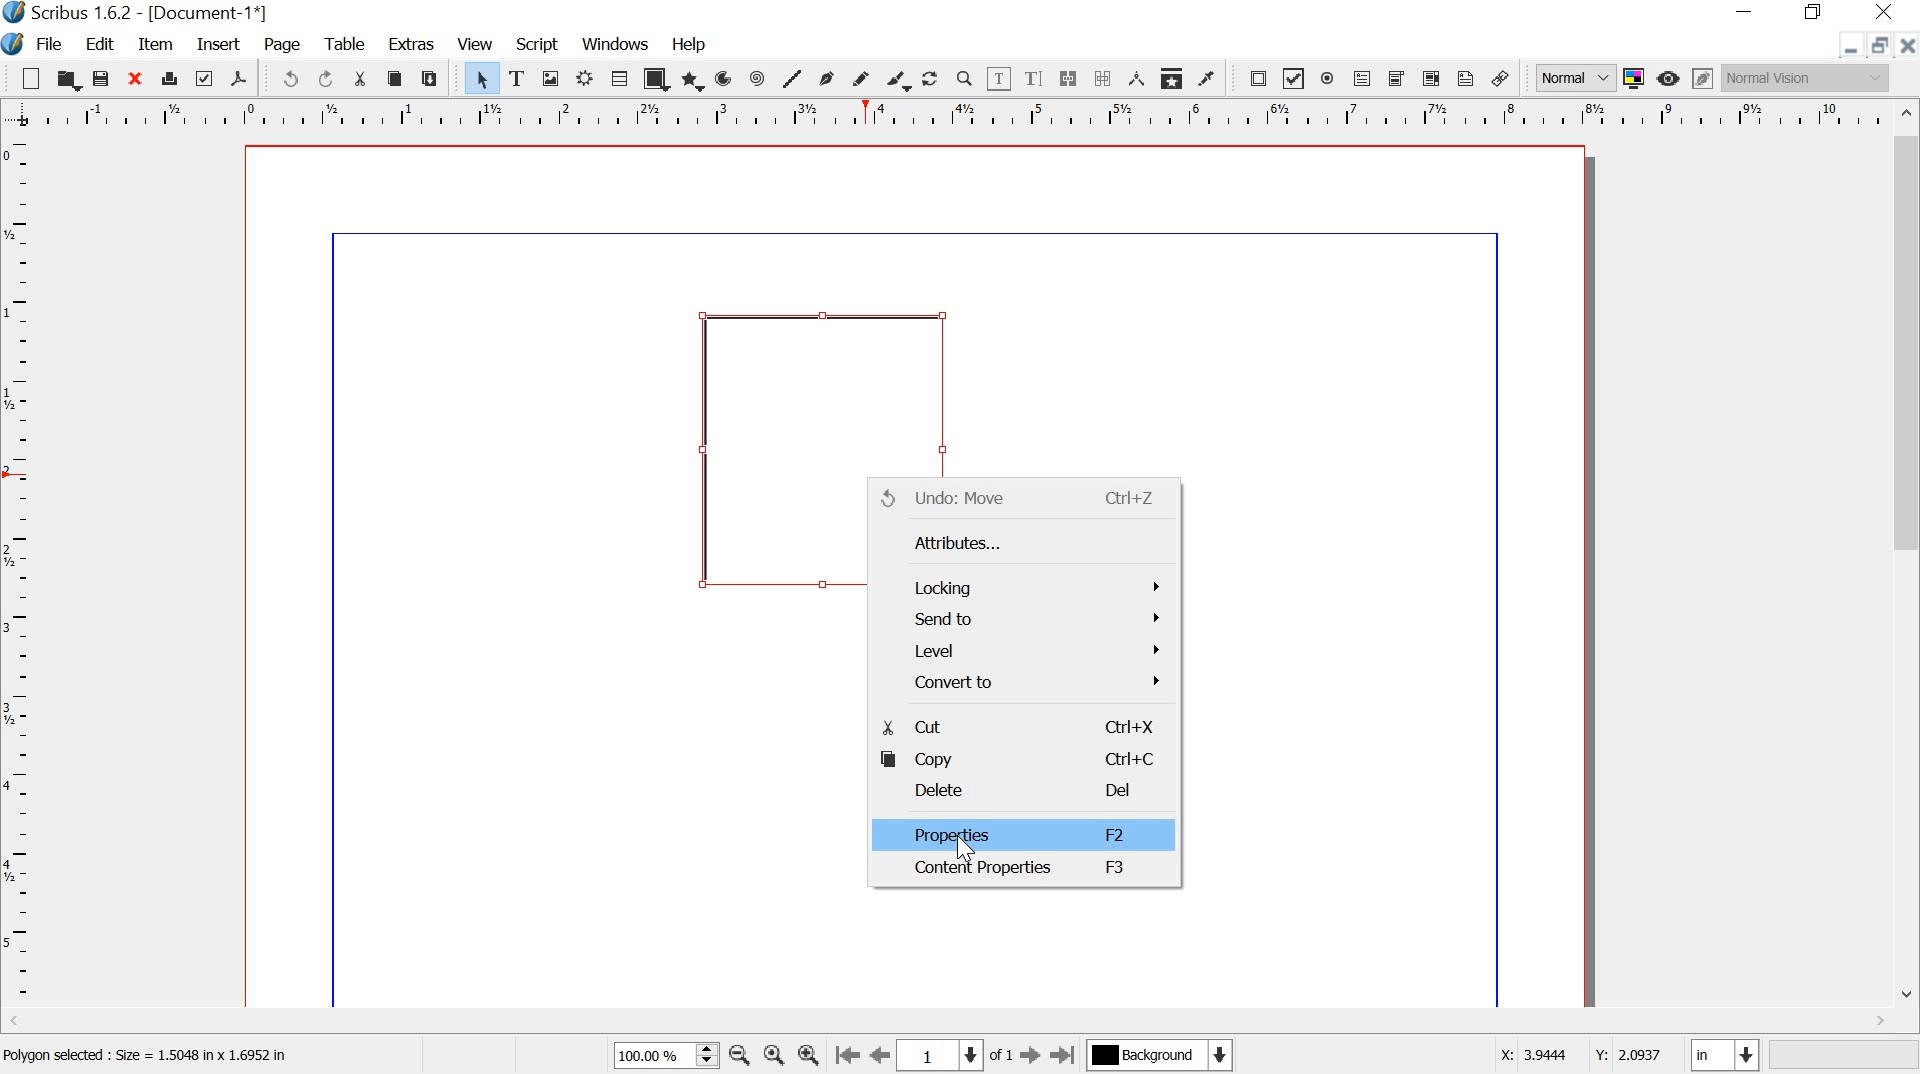 The image size is (1920, 1074). I want to click on render frame, so click(584, 80).